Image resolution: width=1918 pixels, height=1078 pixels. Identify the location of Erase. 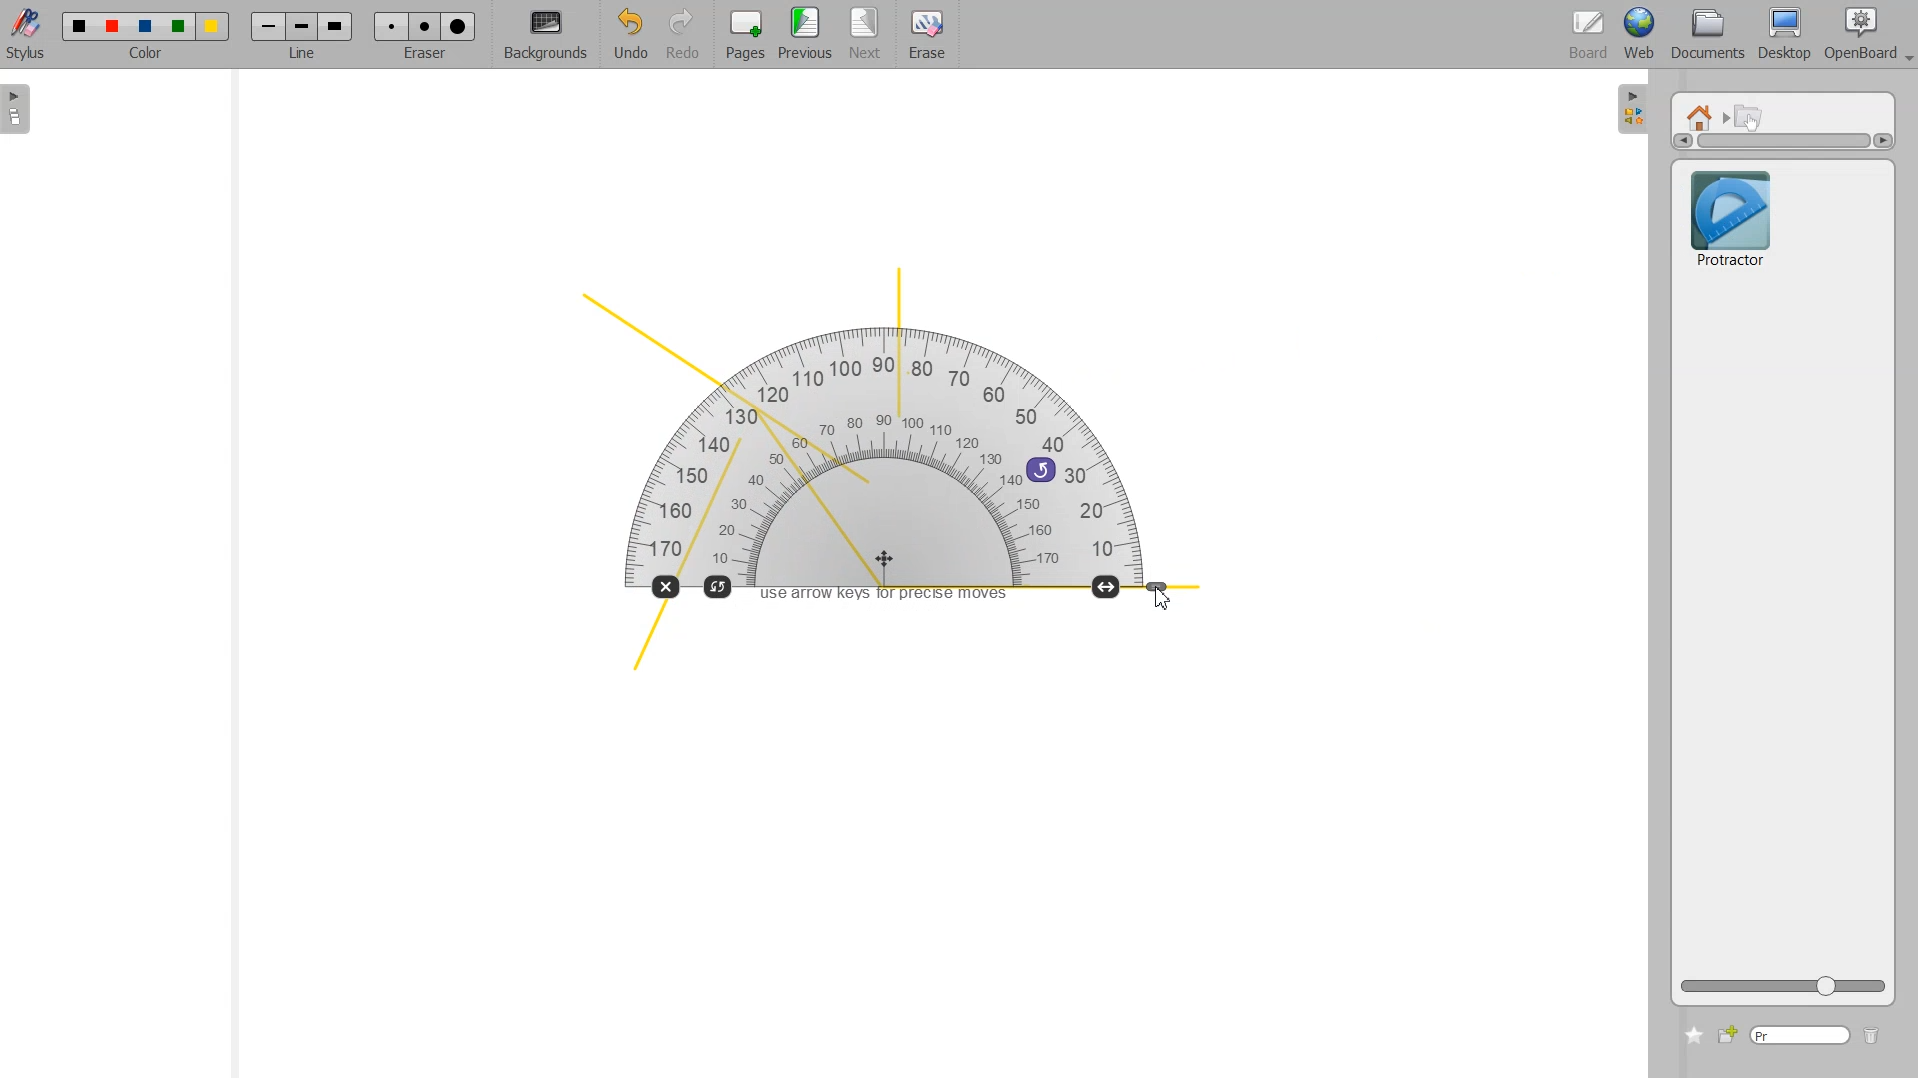
(926, 35).